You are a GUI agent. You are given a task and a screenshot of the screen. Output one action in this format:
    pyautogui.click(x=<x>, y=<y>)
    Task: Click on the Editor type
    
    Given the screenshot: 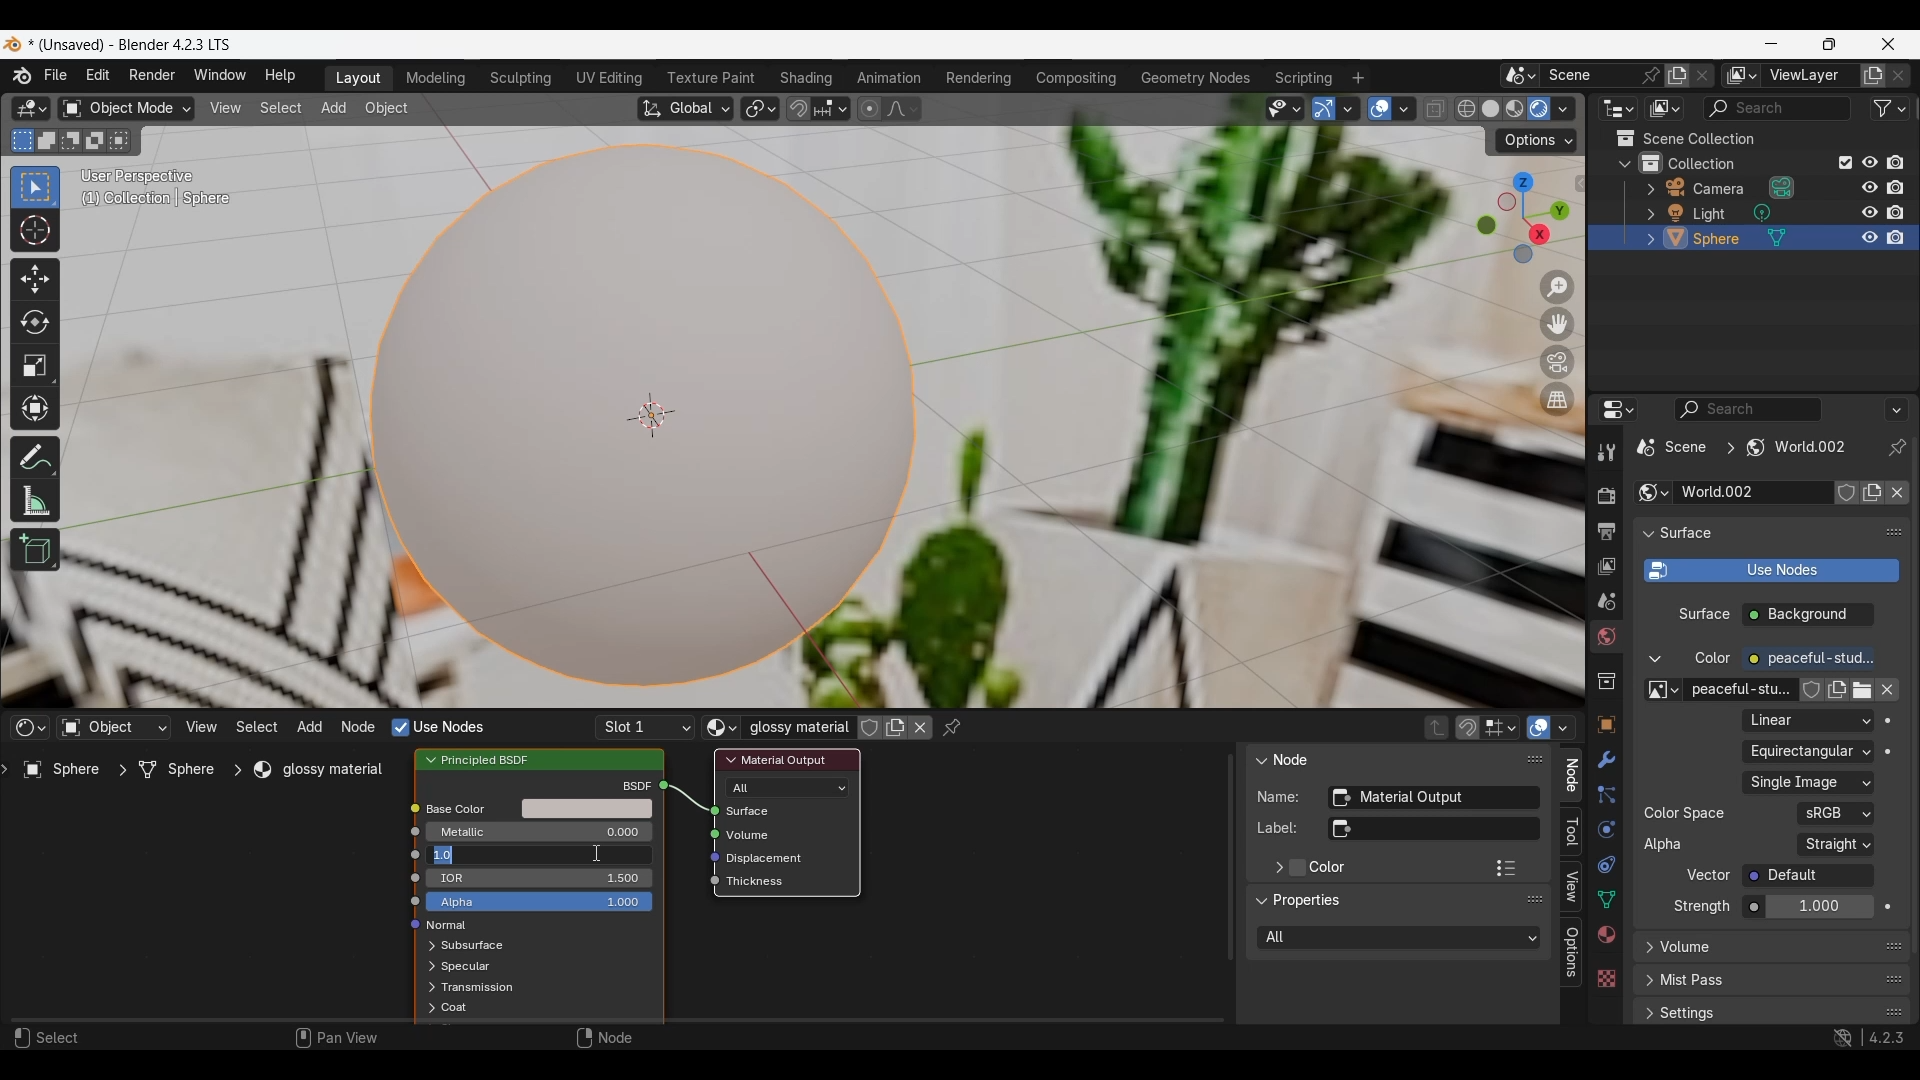 What is the action you would take?
    pyautogui.click(x=1619, y=108)
    